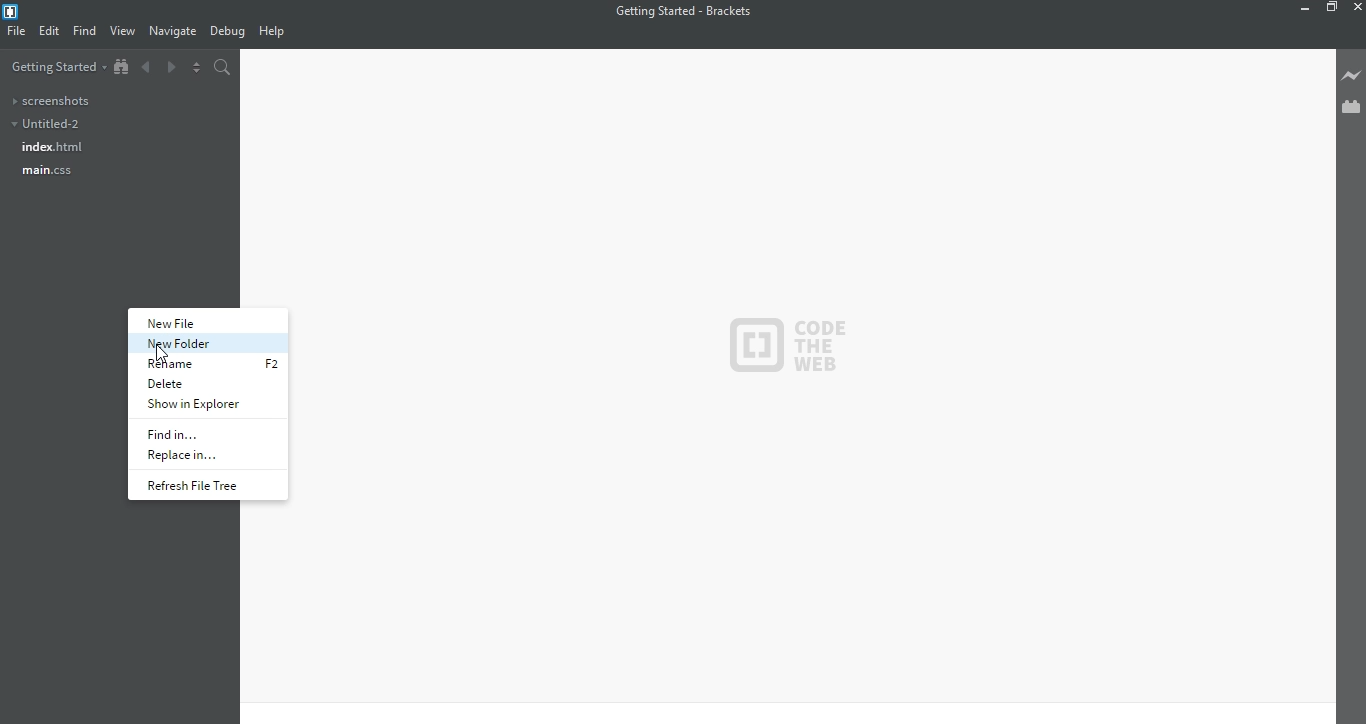 This screenshot has width=1366, height=724. What do you see at coordinates (182, 384) in the screenshot?
I see `delete` at bounding box center [182, 384].